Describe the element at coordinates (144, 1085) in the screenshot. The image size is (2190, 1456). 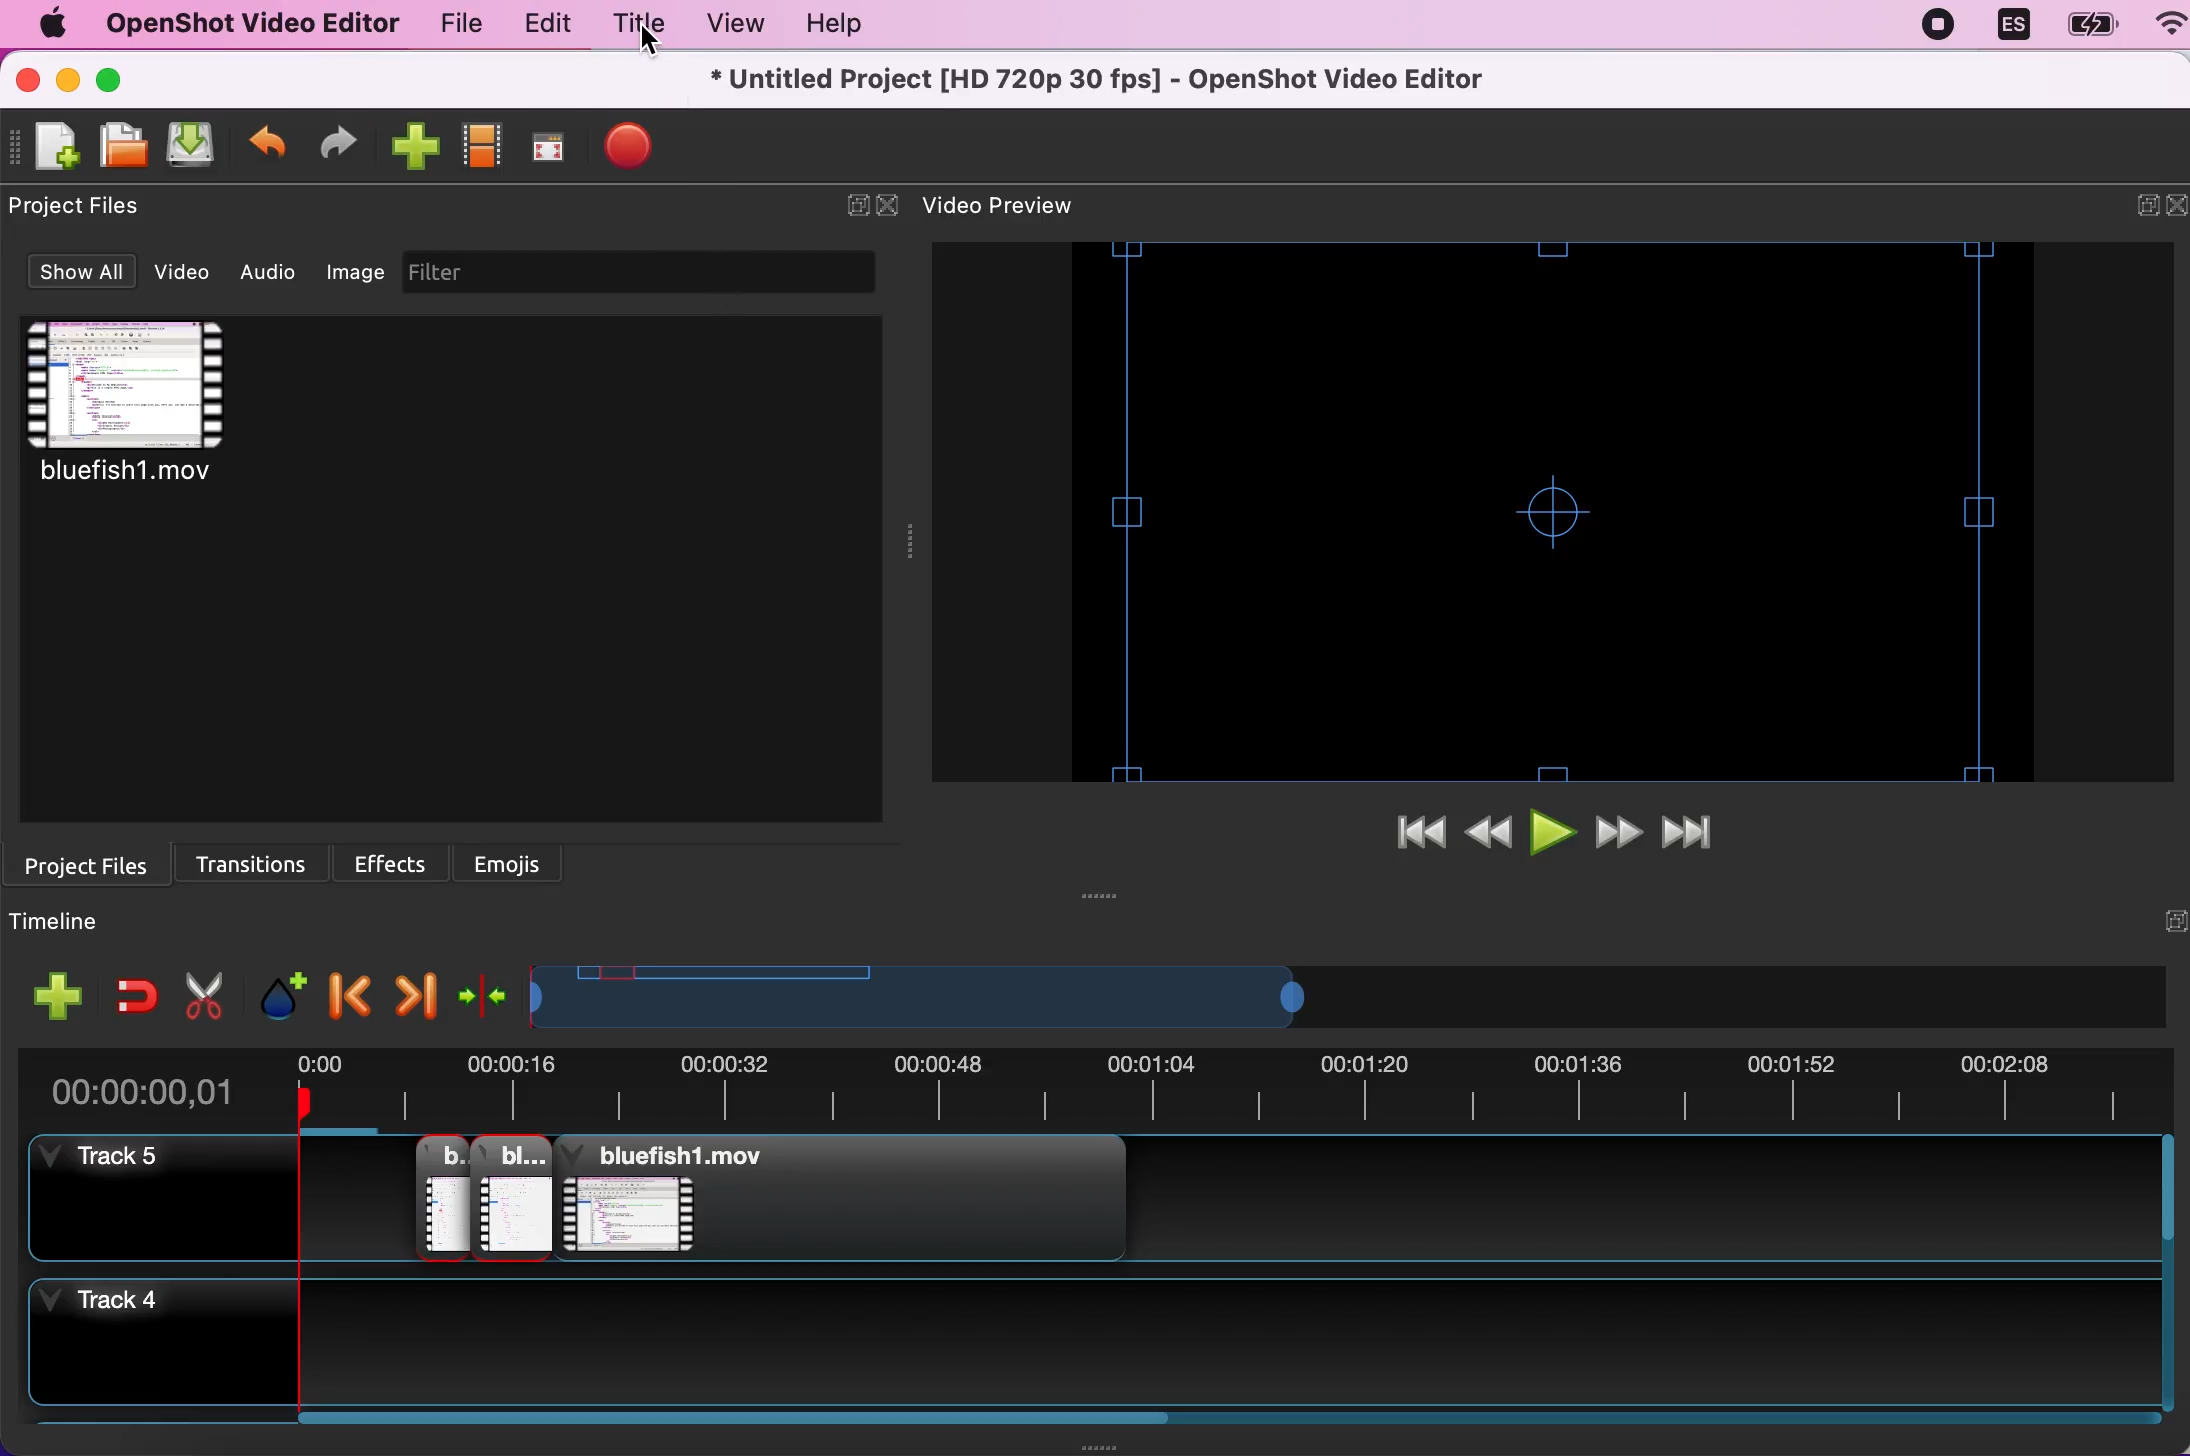
I see `00:00:00,01` at that location.